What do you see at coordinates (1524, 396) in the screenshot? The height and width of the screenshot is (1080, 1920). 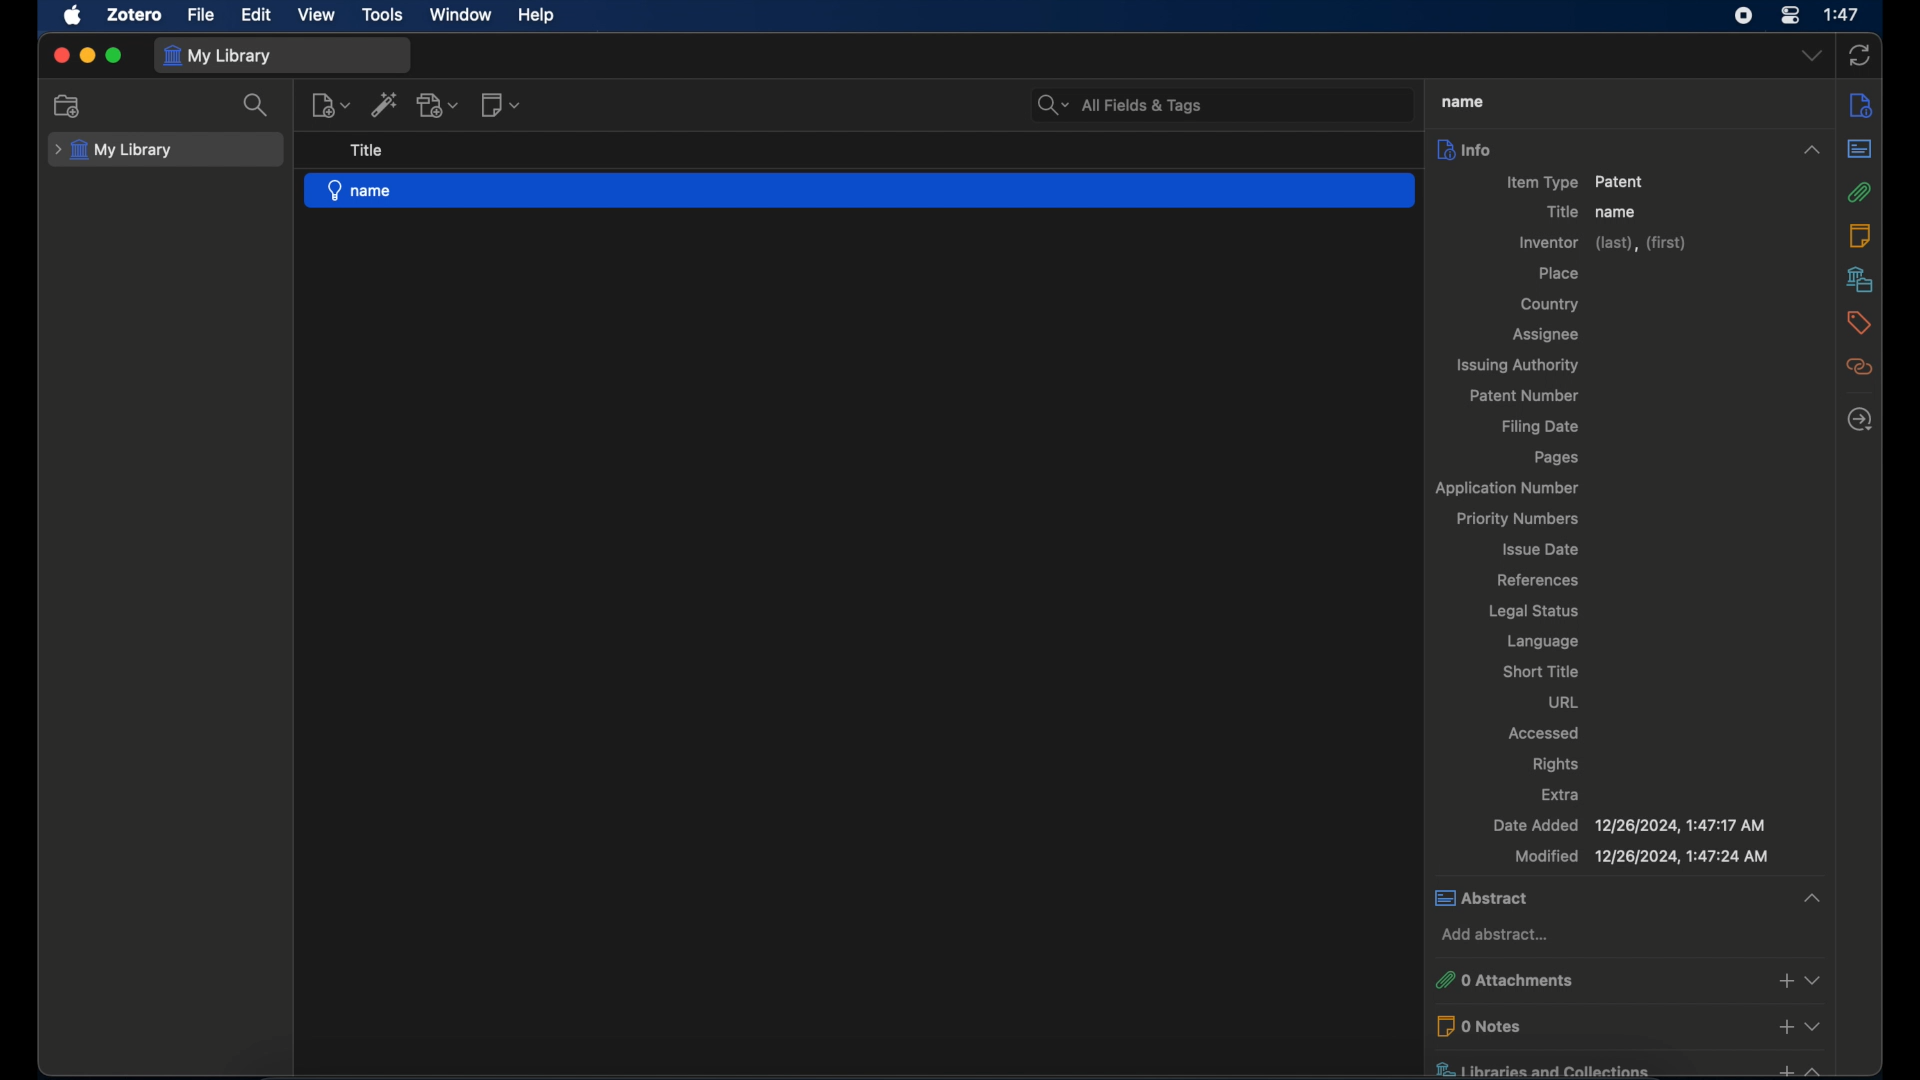 I see `patent  number` at bounding box center [1524, 396].